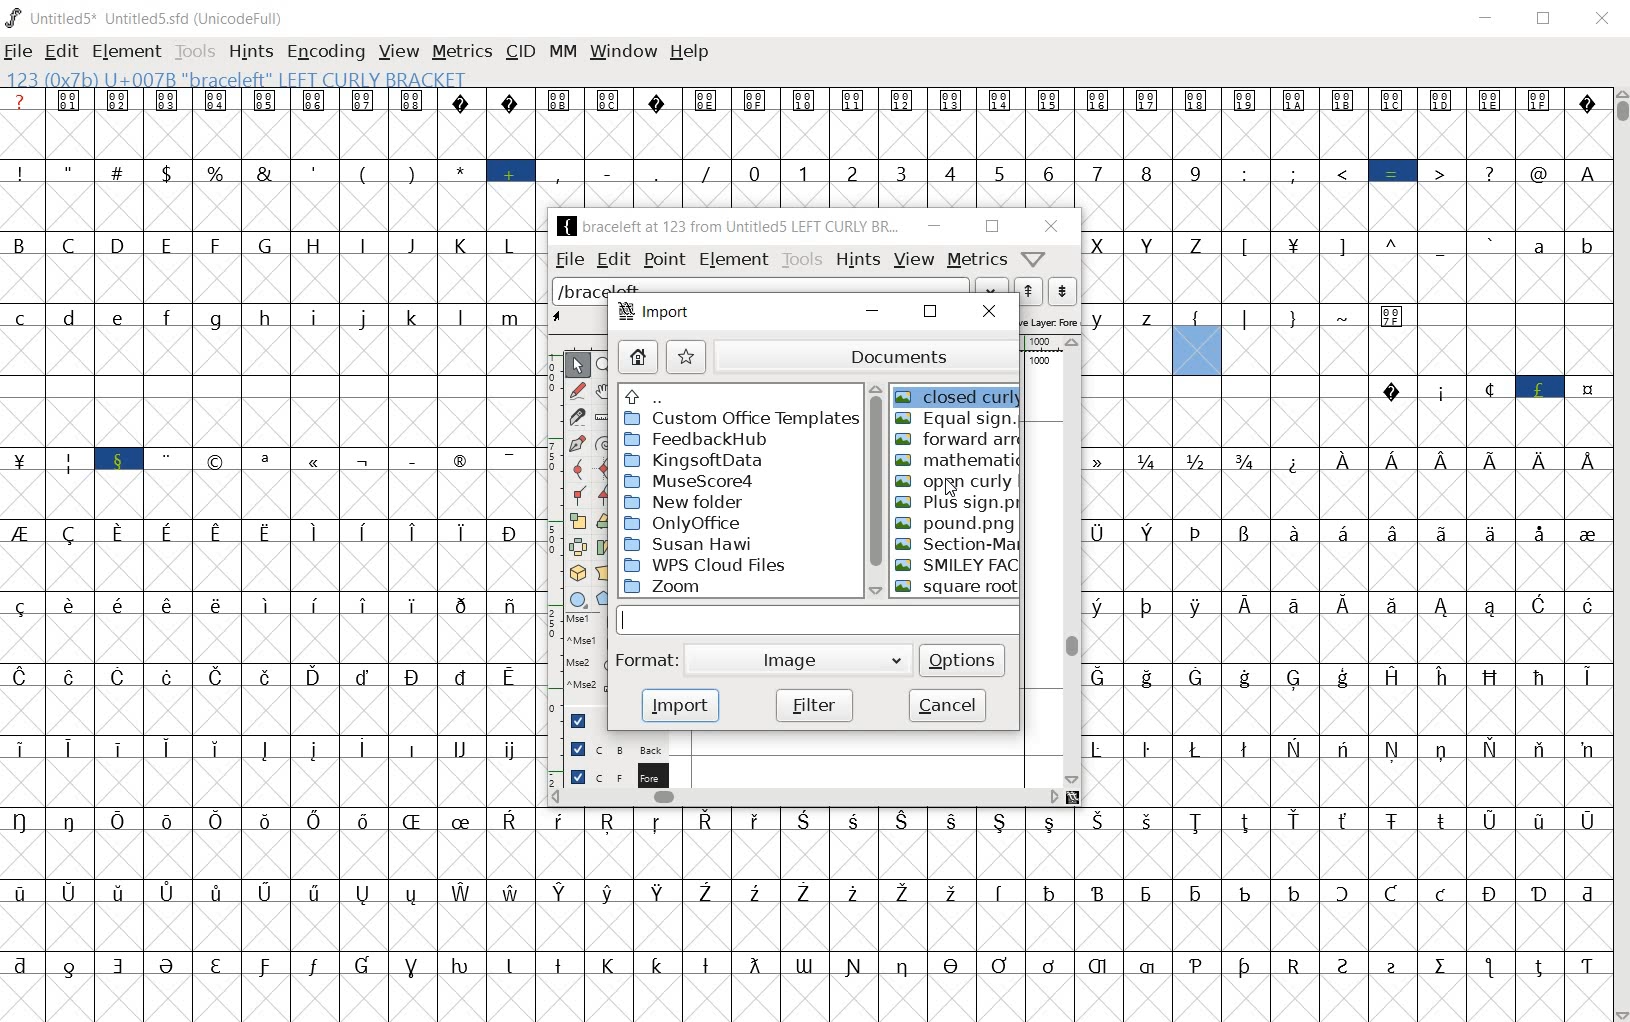 The image size is (1630, 1022). Describe the element at coordinates (1050, 227) in the screenshot. I see `close` at that location.